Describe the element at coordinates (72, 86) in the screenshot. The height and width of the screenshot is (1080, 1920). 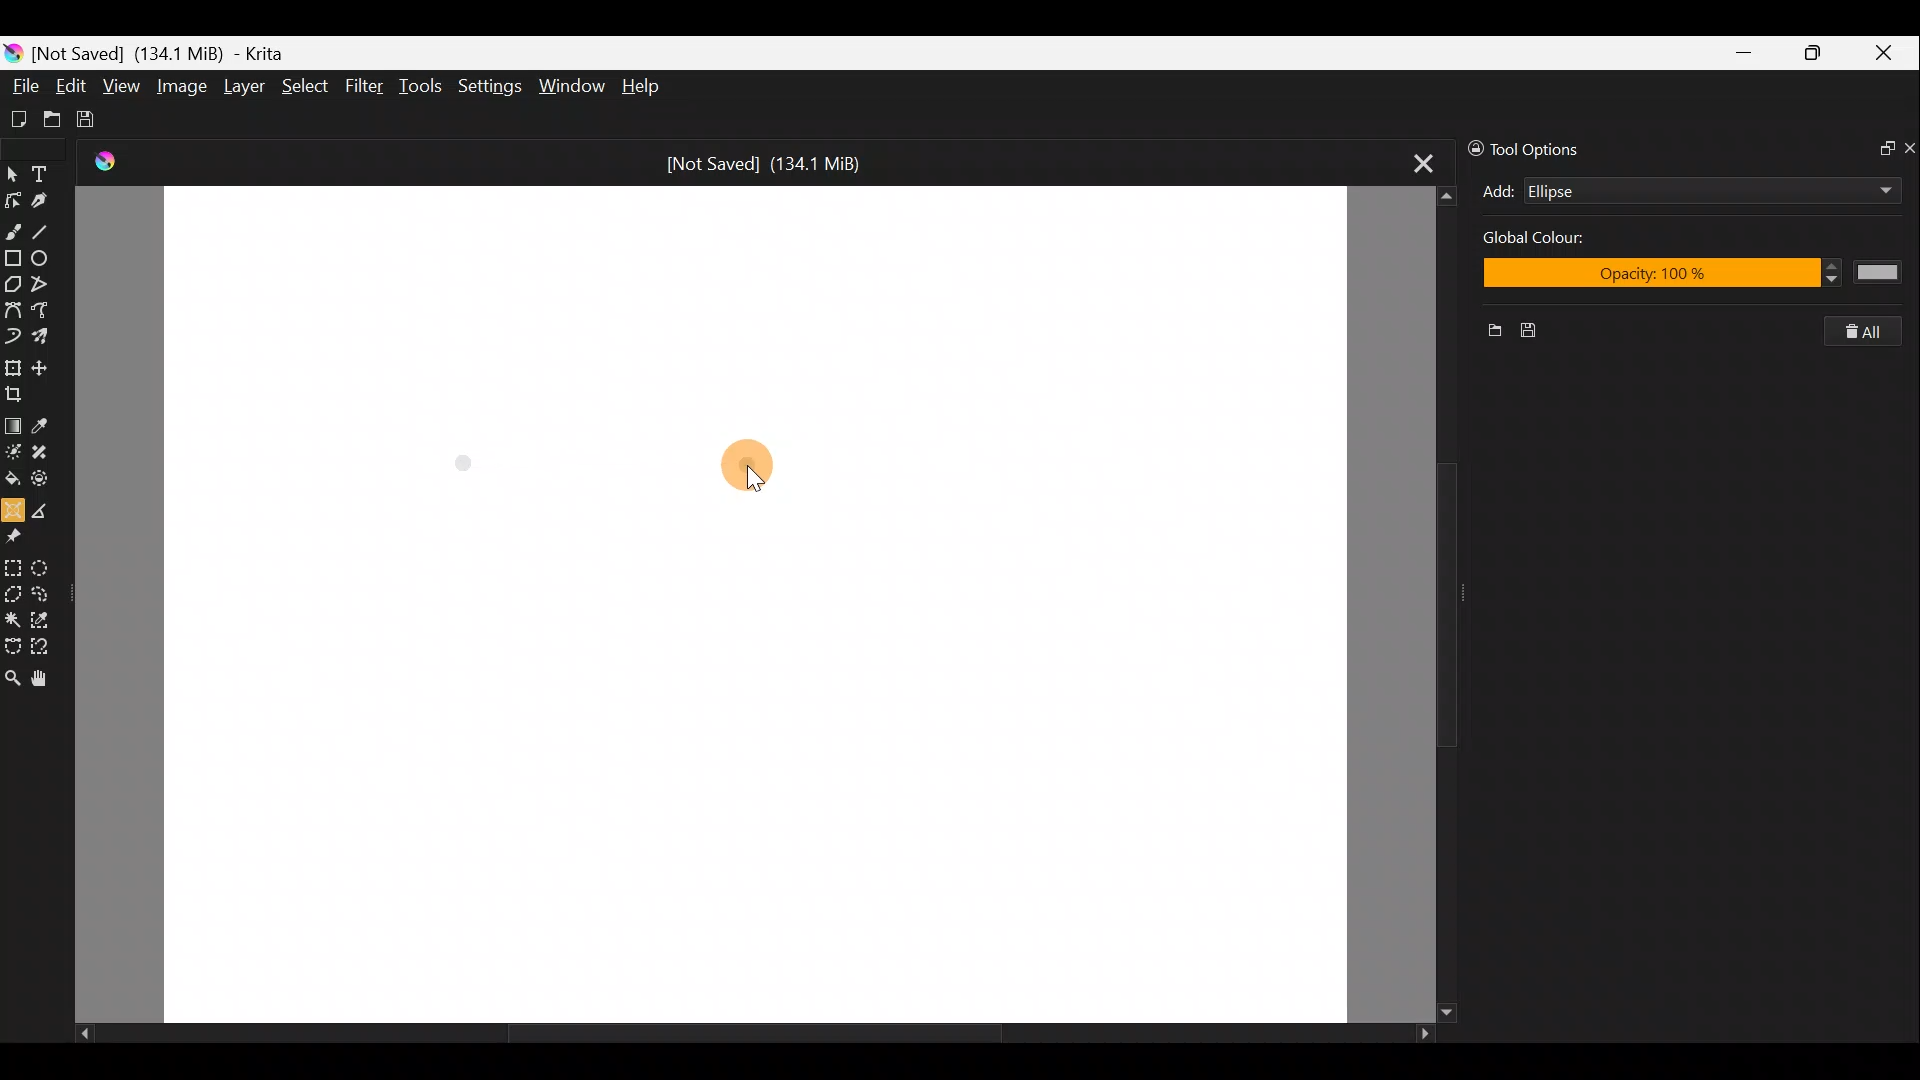
I see `Edit` at that location.